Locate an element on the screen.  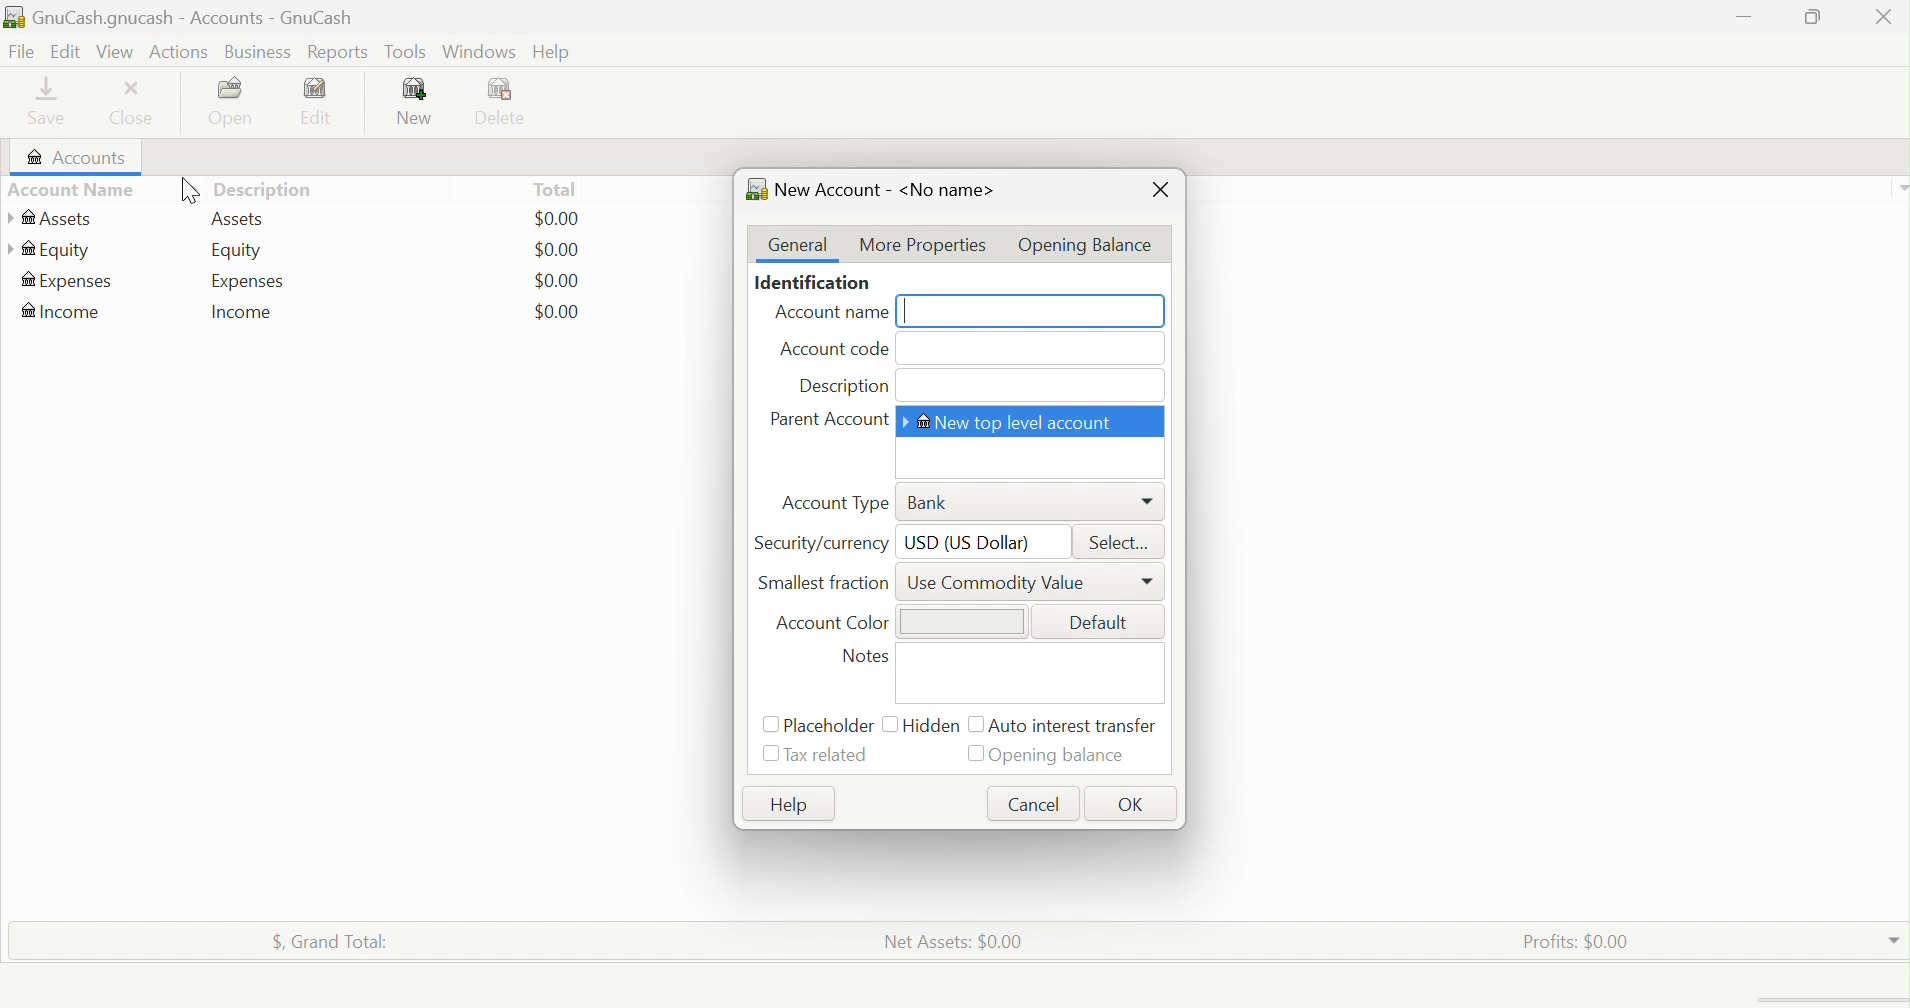
Notes is located at coordinates (870, 658).